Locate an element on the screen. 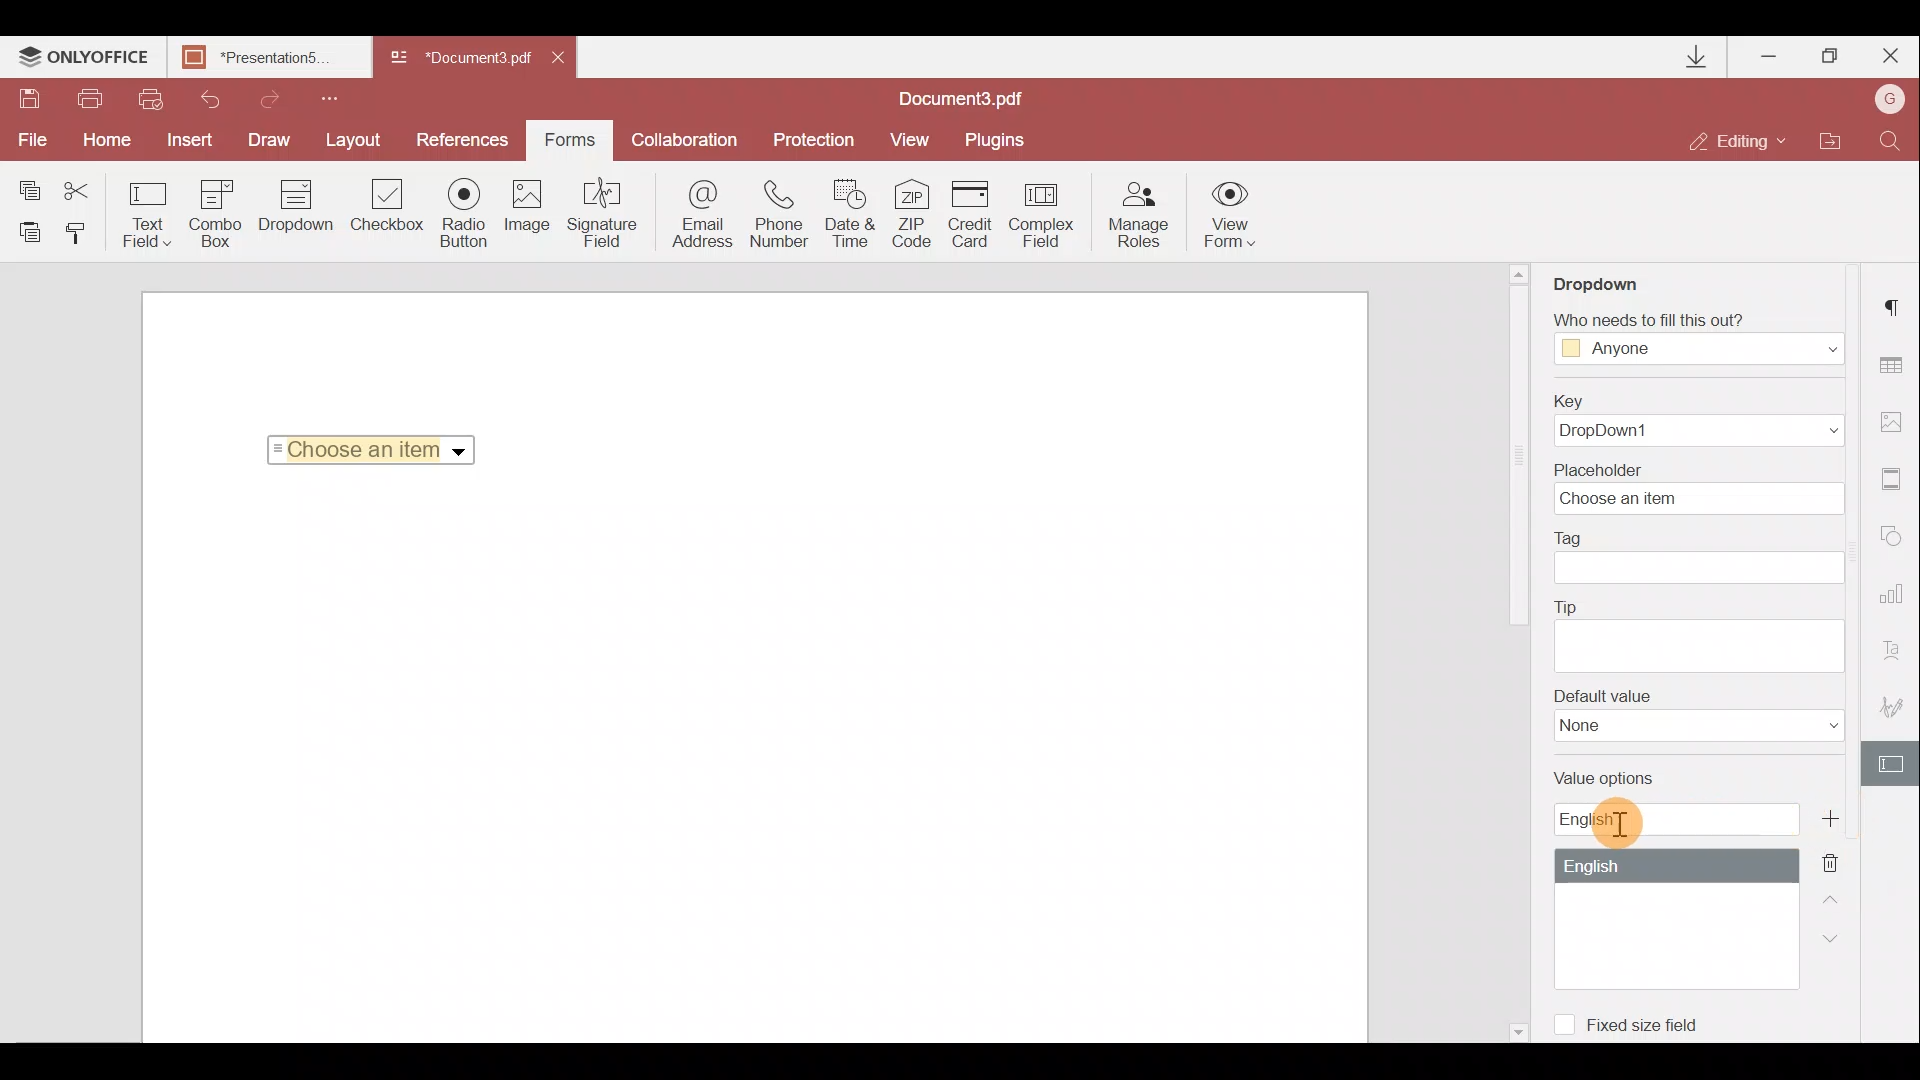  Downloads is located at coordinates (1698, 57).